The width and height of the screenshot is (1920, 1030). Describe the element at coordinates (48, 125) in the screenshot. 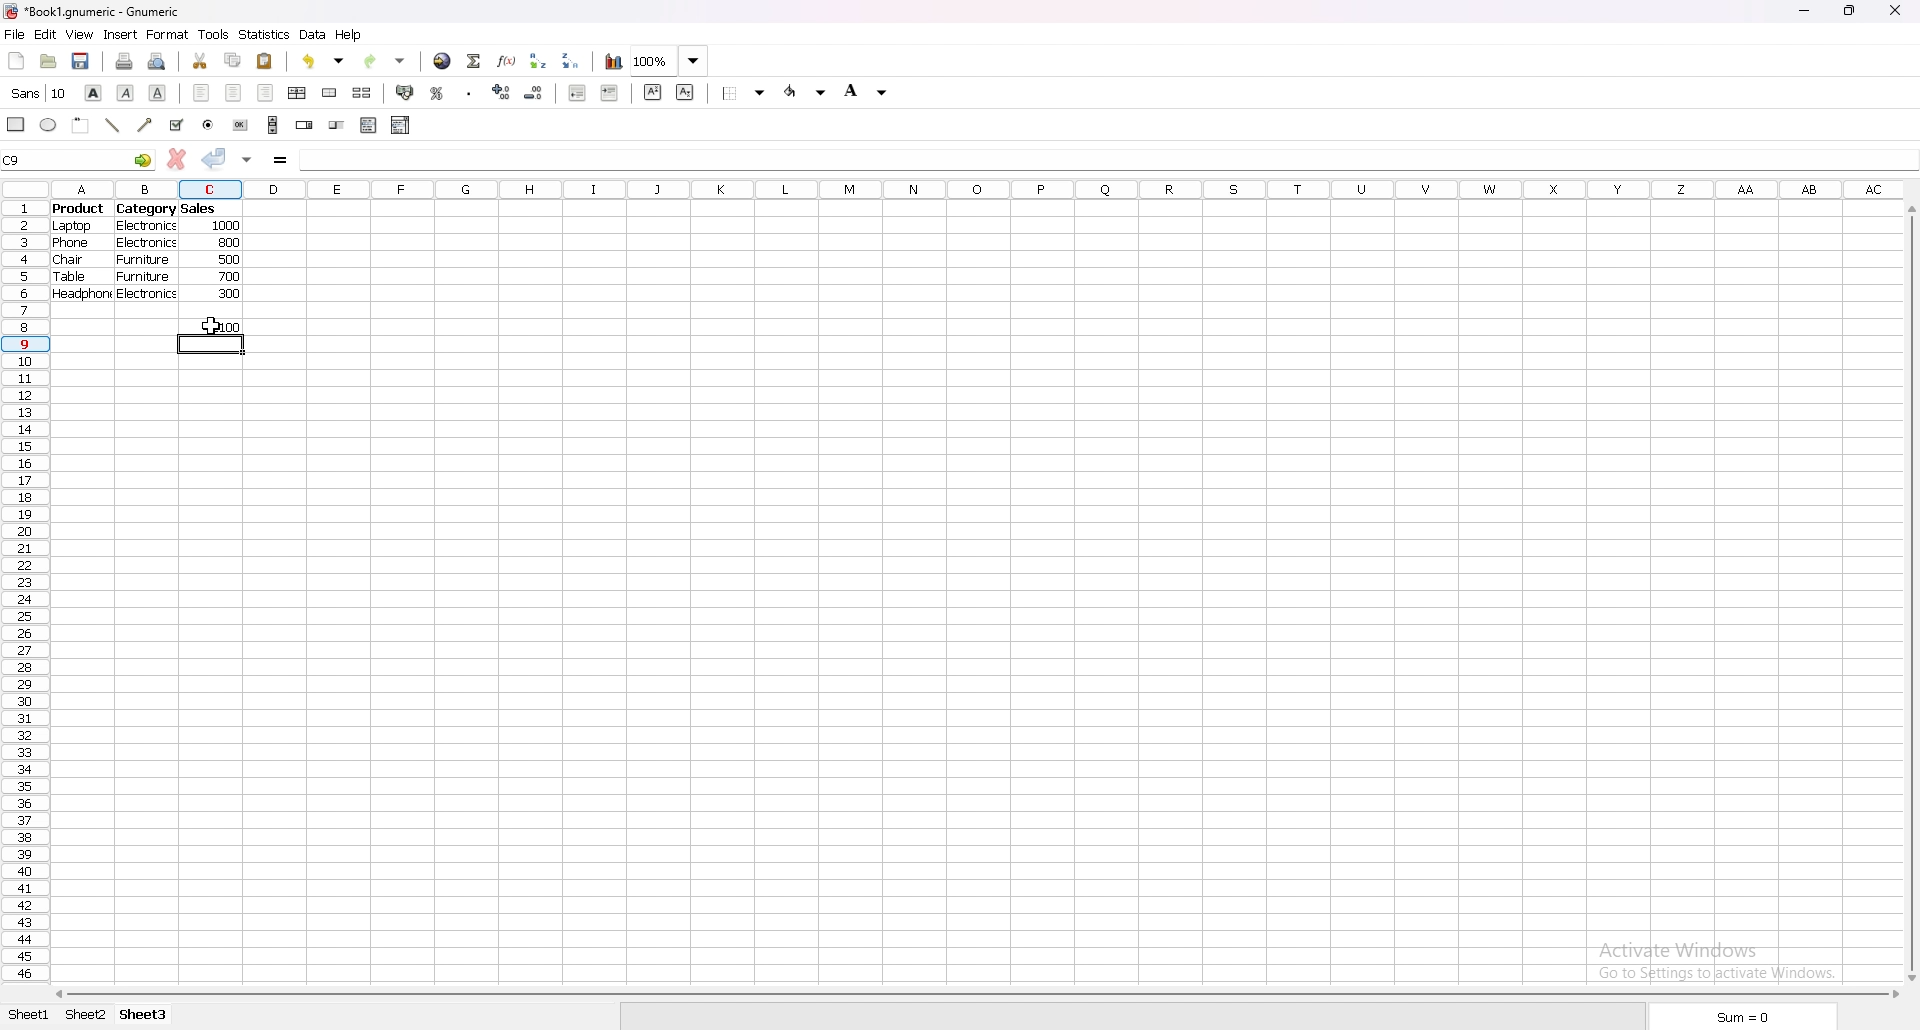

I see `ellipse` at that location.